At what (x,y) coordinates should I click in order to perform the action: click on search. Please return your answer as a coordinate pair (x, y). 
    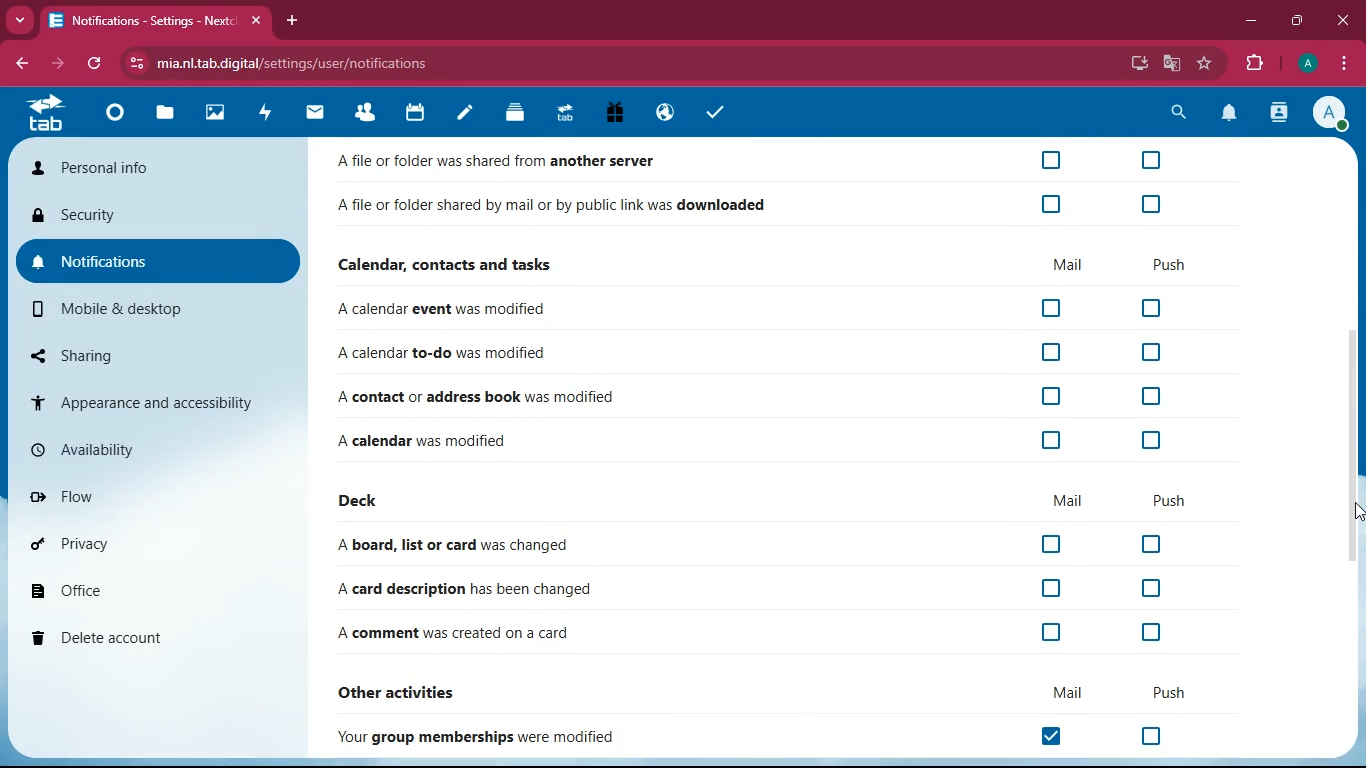
    Looking at the image, I should click on (1174, 113).